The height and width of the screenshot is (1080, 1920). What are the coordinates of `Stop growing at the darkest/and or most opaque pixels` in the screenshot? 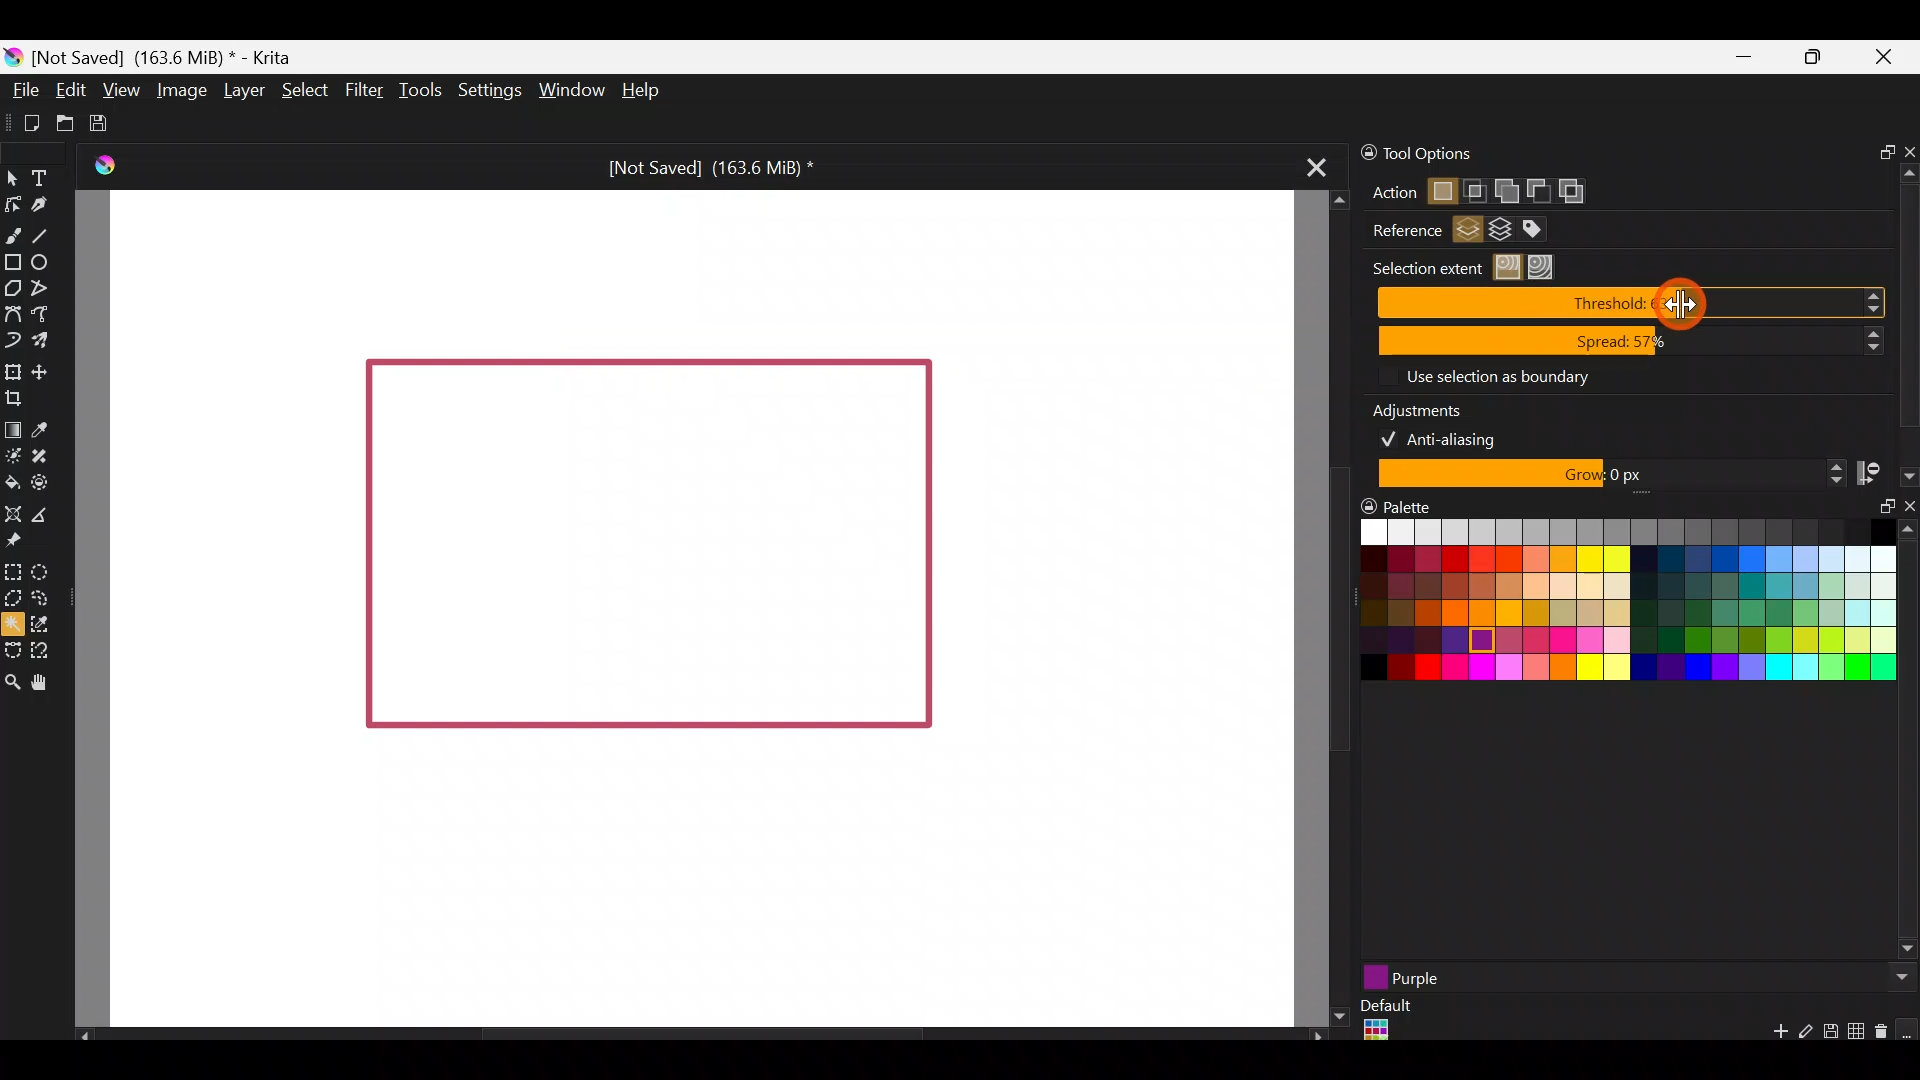 It's located at (1885, 472).